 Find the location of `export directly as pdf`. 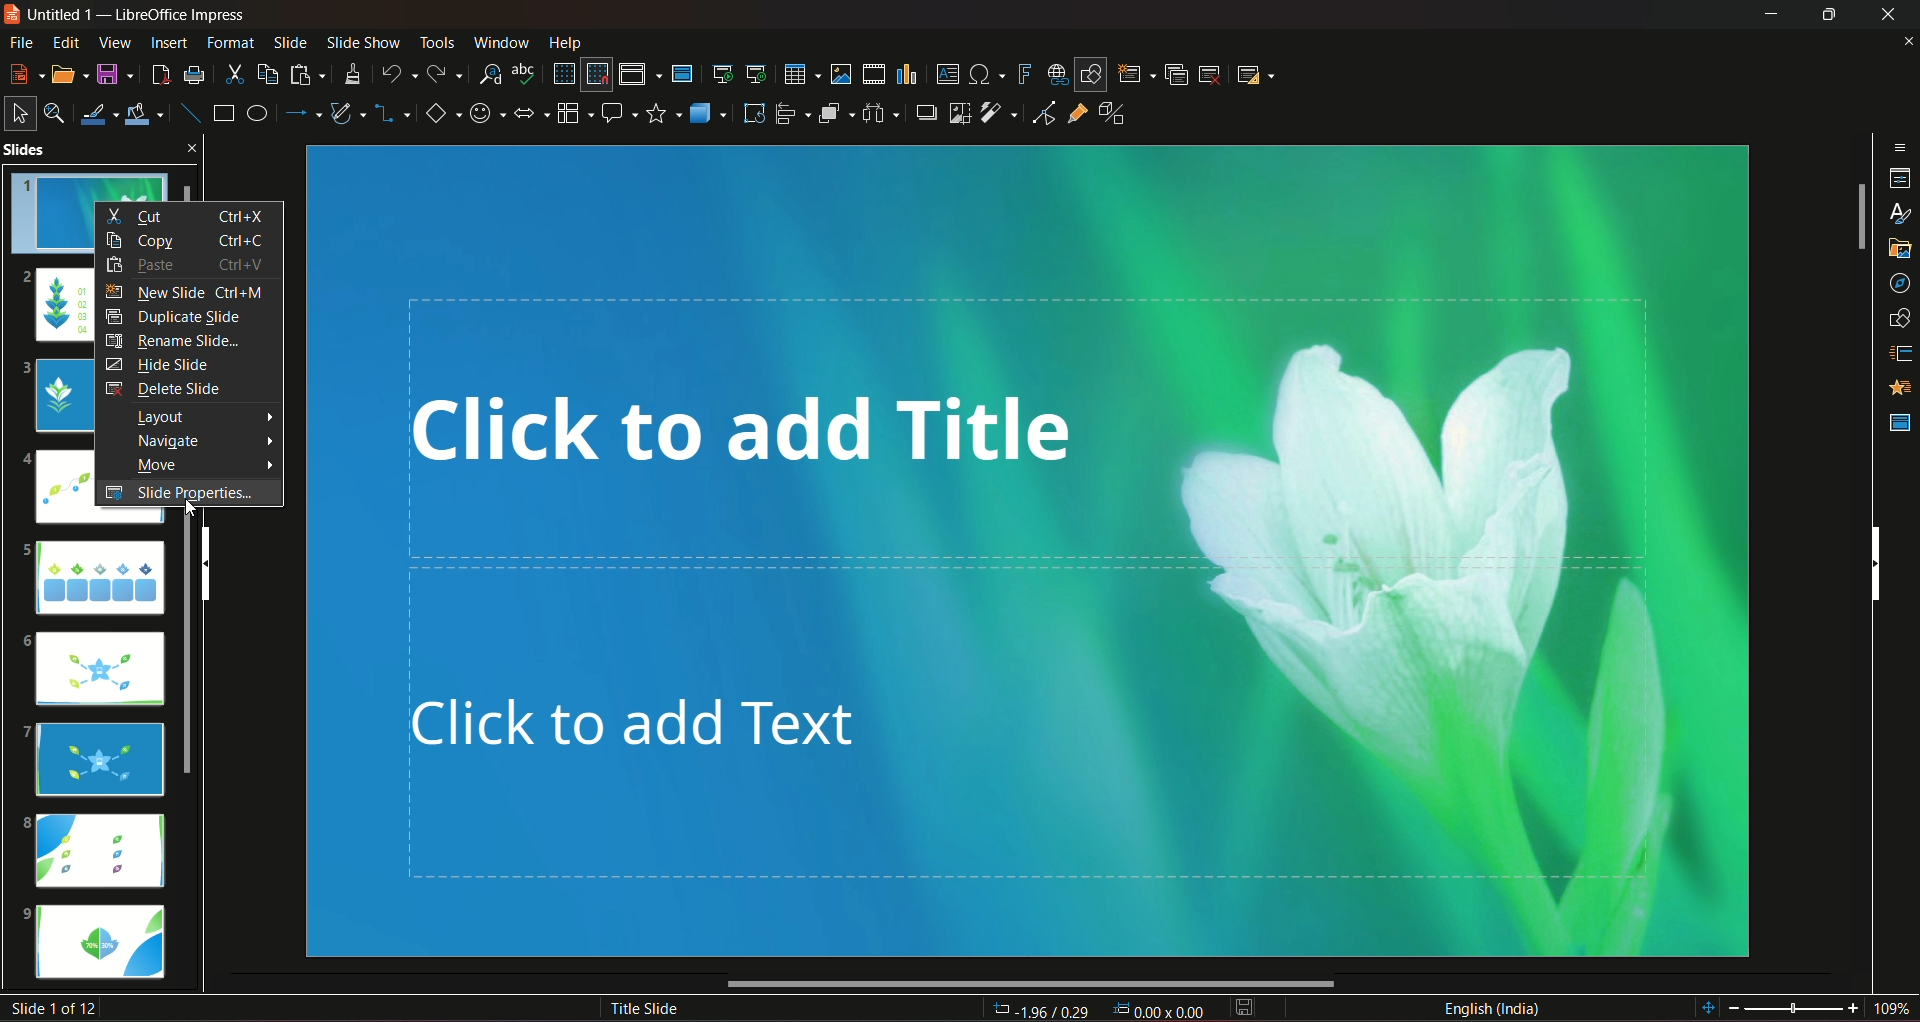

export directly as pdf is located at coordinates (160, 72).